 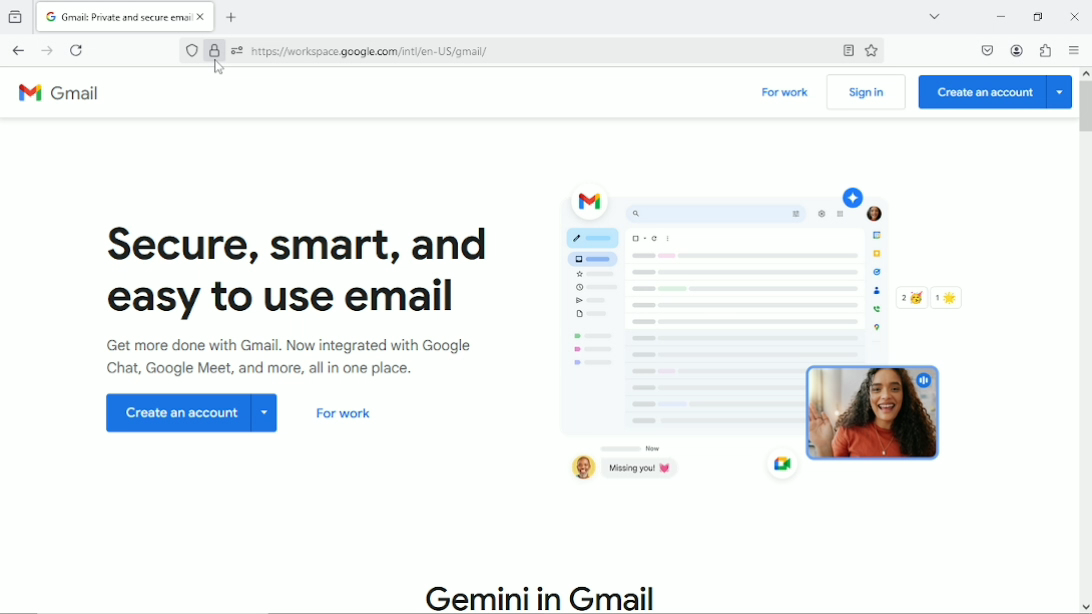 I want to click on Vertical scrollbar, so click(x=1085, y=109).